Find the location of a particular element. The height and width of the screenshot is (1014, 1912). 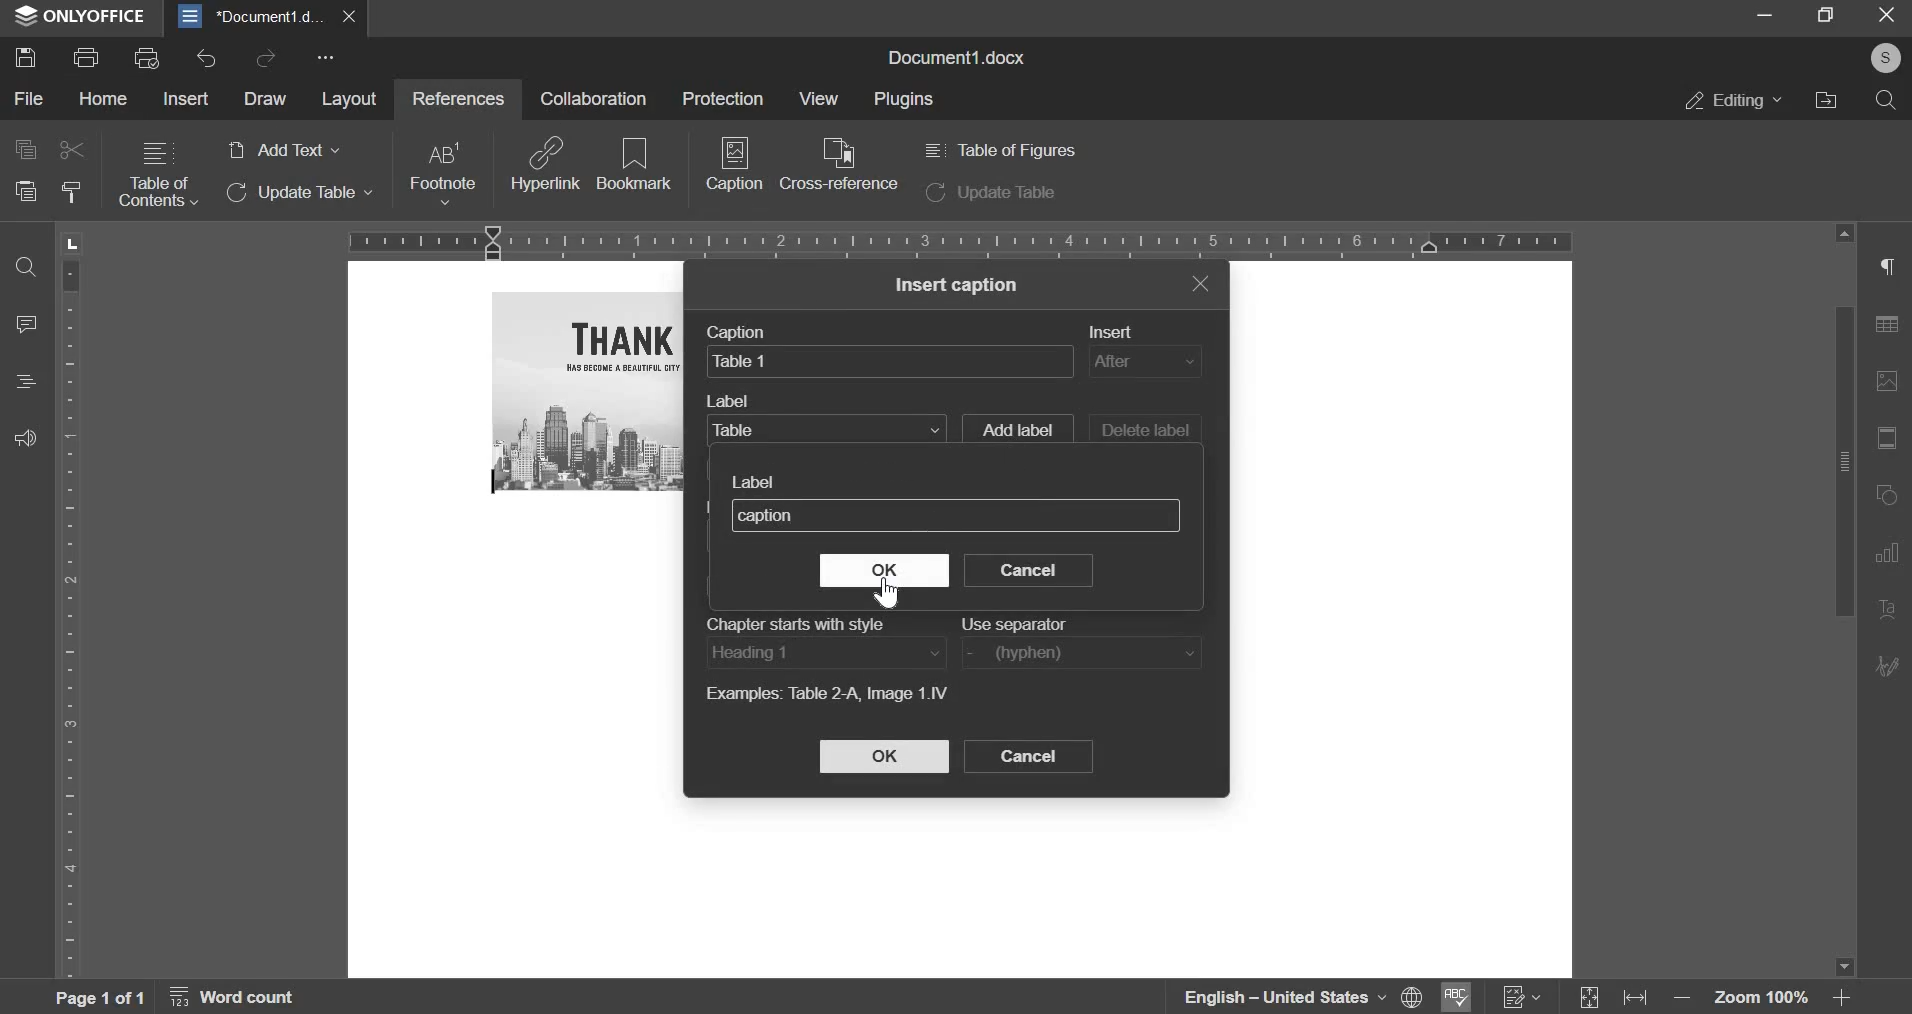

Edit is located at coordinates (1889, 664).